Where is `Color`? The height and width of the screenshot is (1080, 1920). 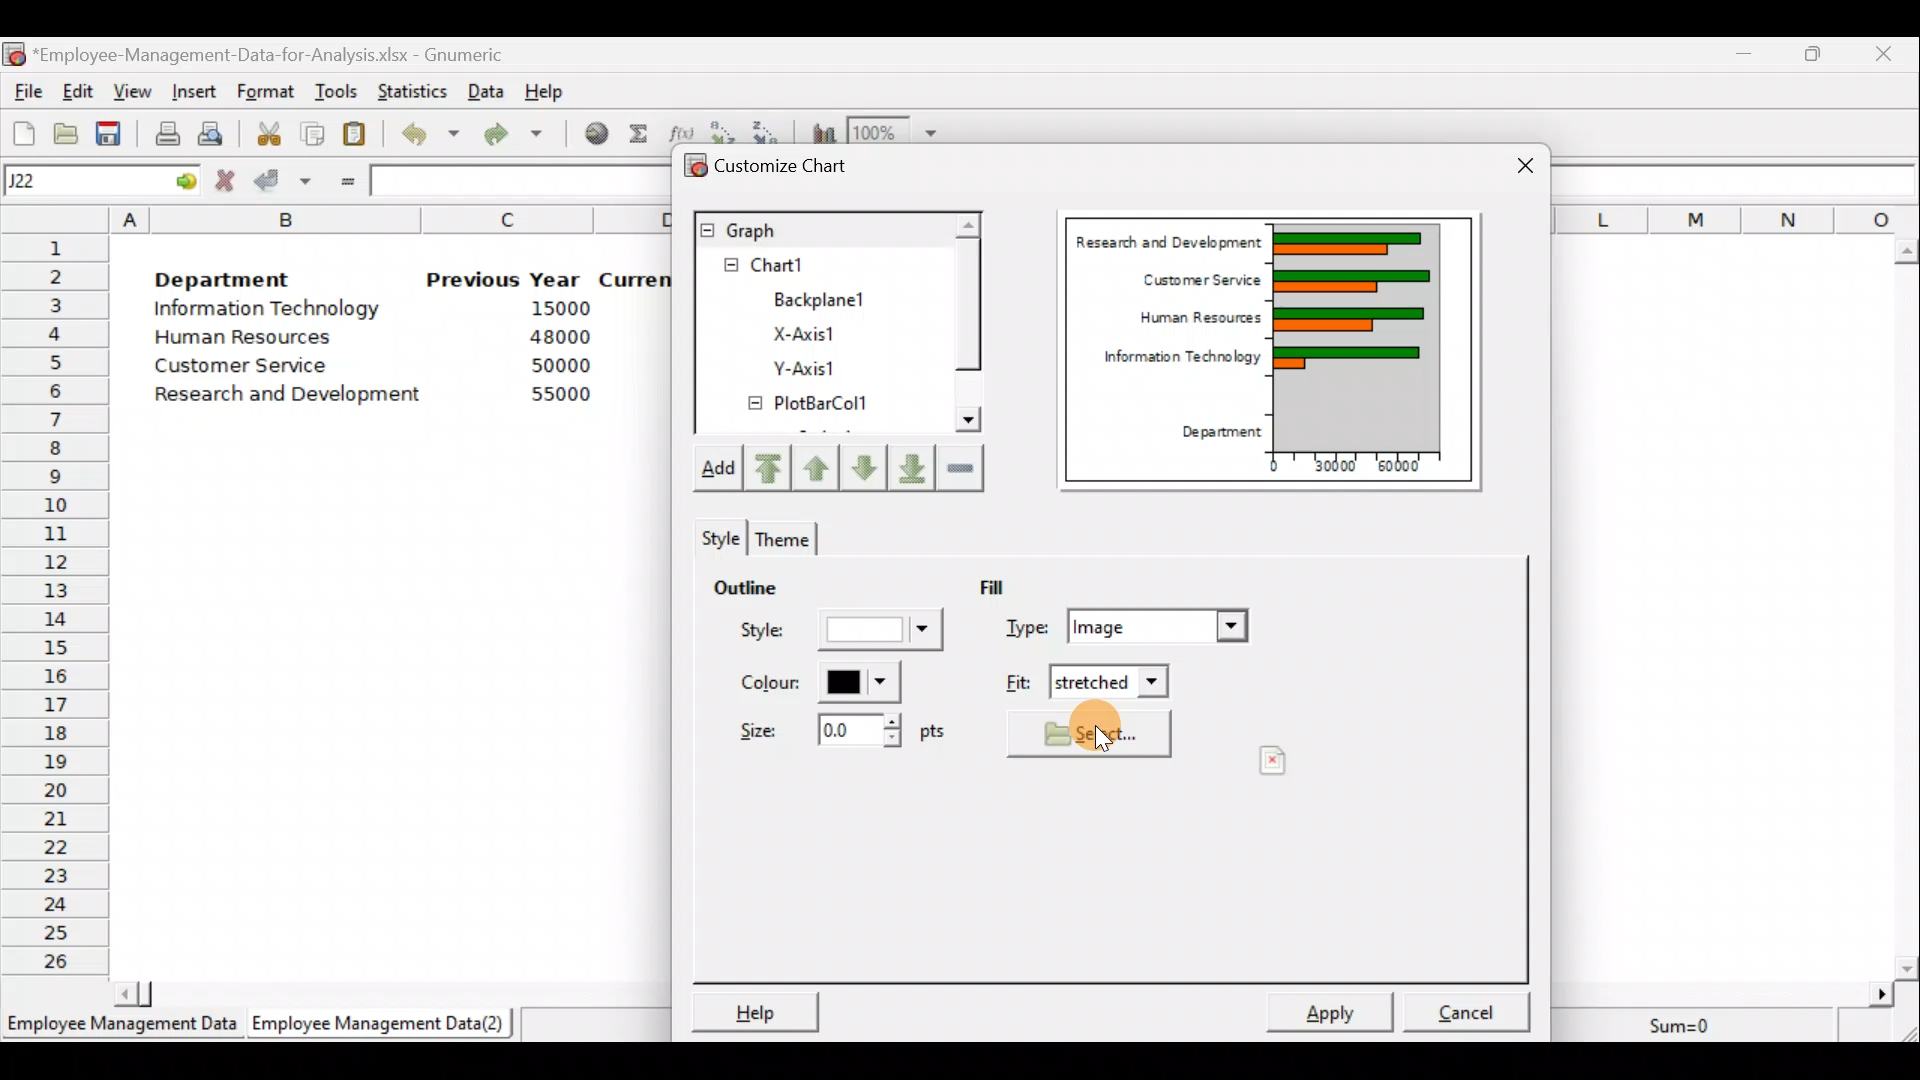
Color is located at coordinates (821, 683).